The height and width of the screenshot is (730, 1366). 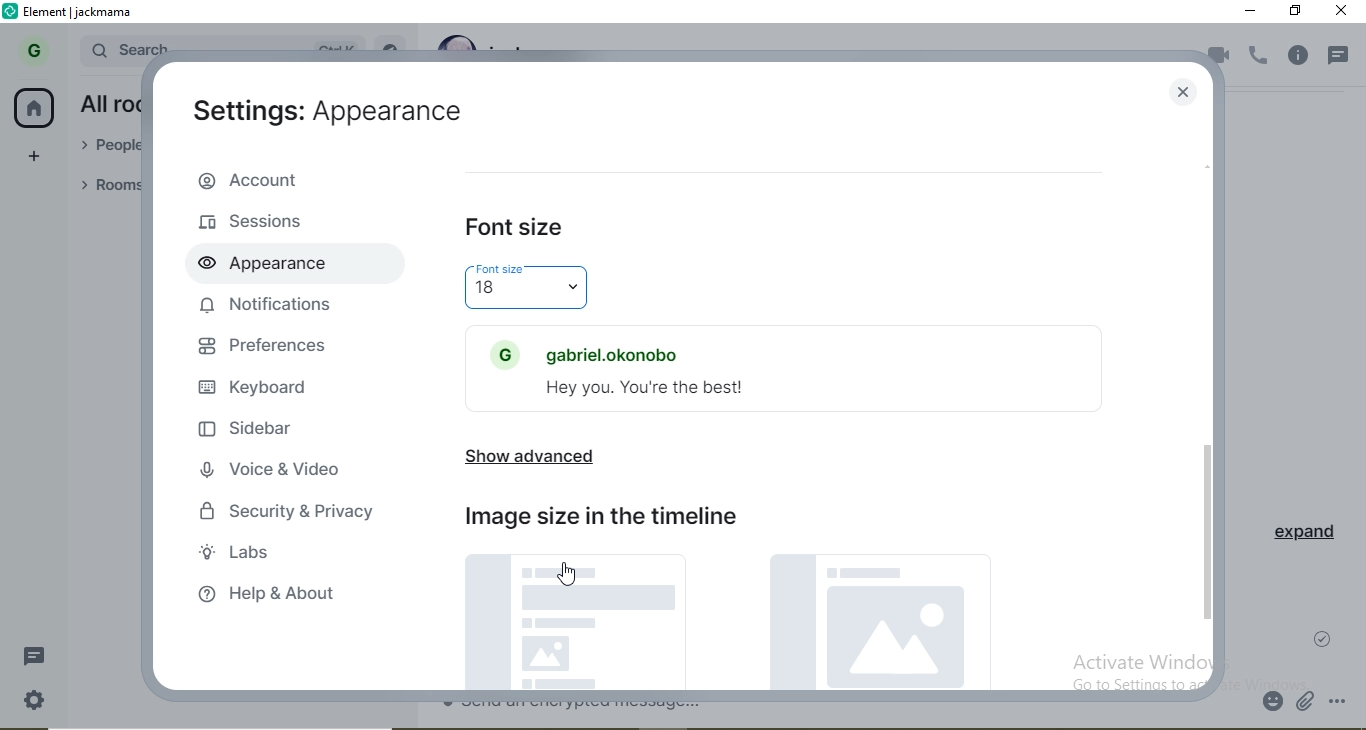 I want to click on attachment, so click(x=1307, y=704).